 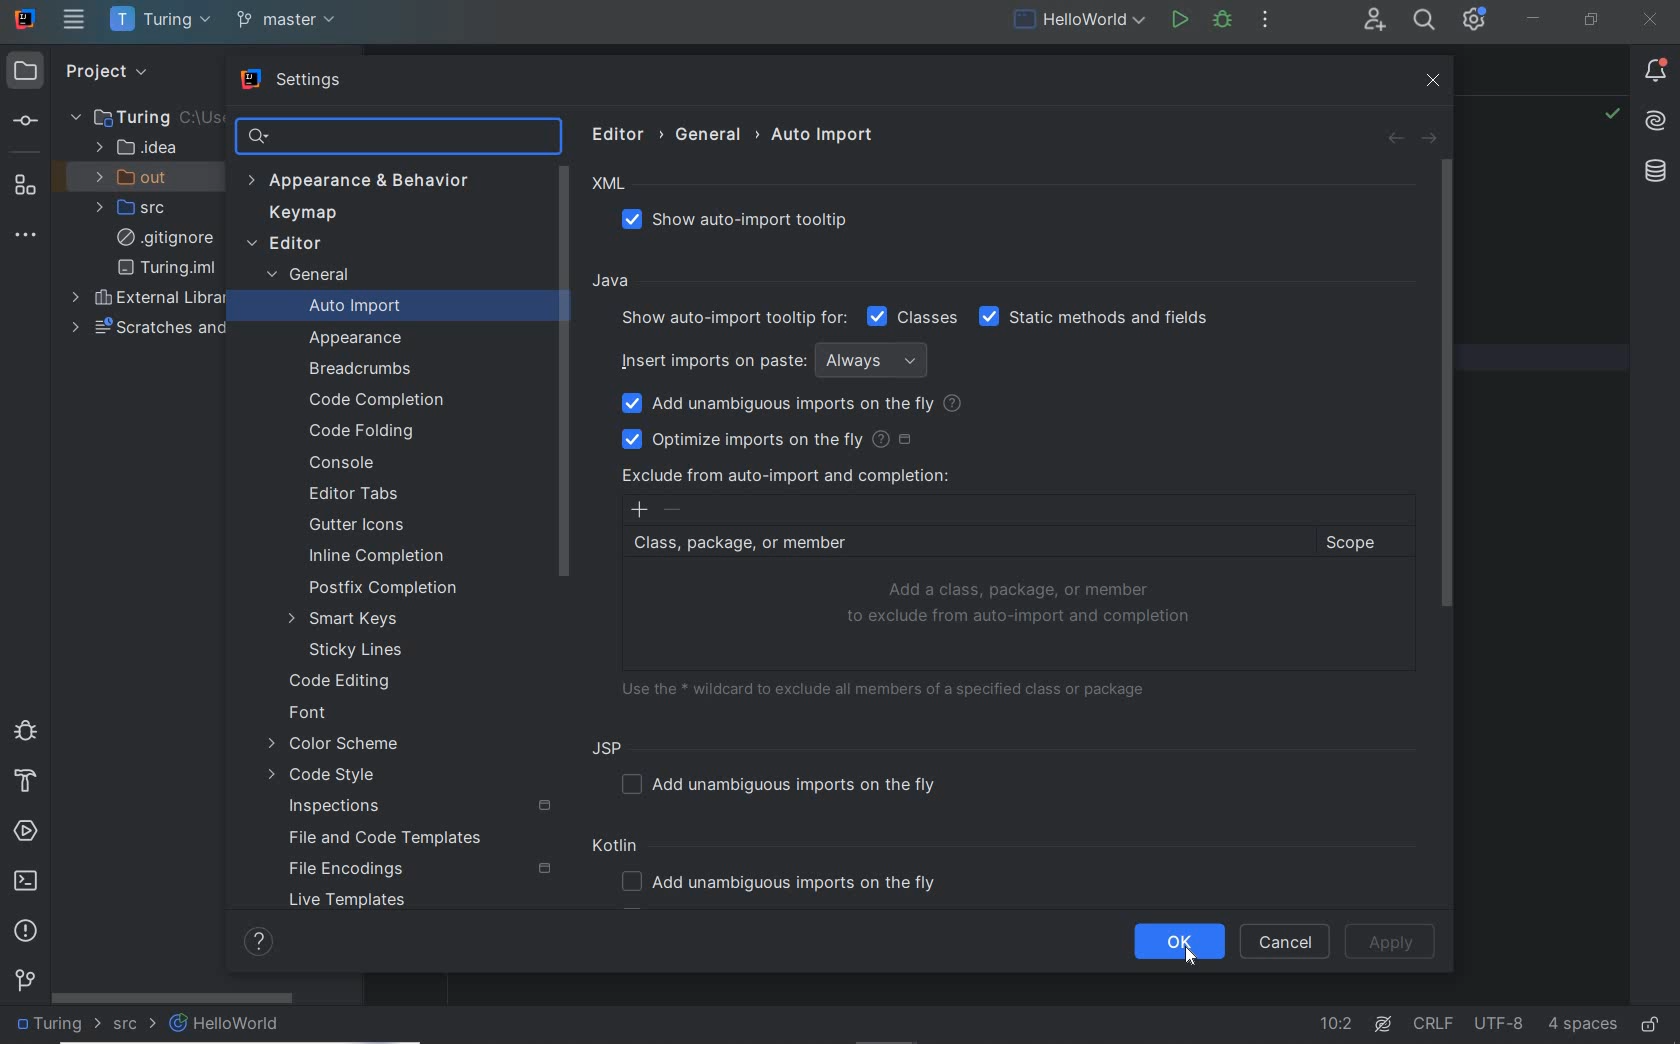 What do you see at coordinates (23, 729) in the screenshot?
I see `debug` at bounding box center [23, 729].